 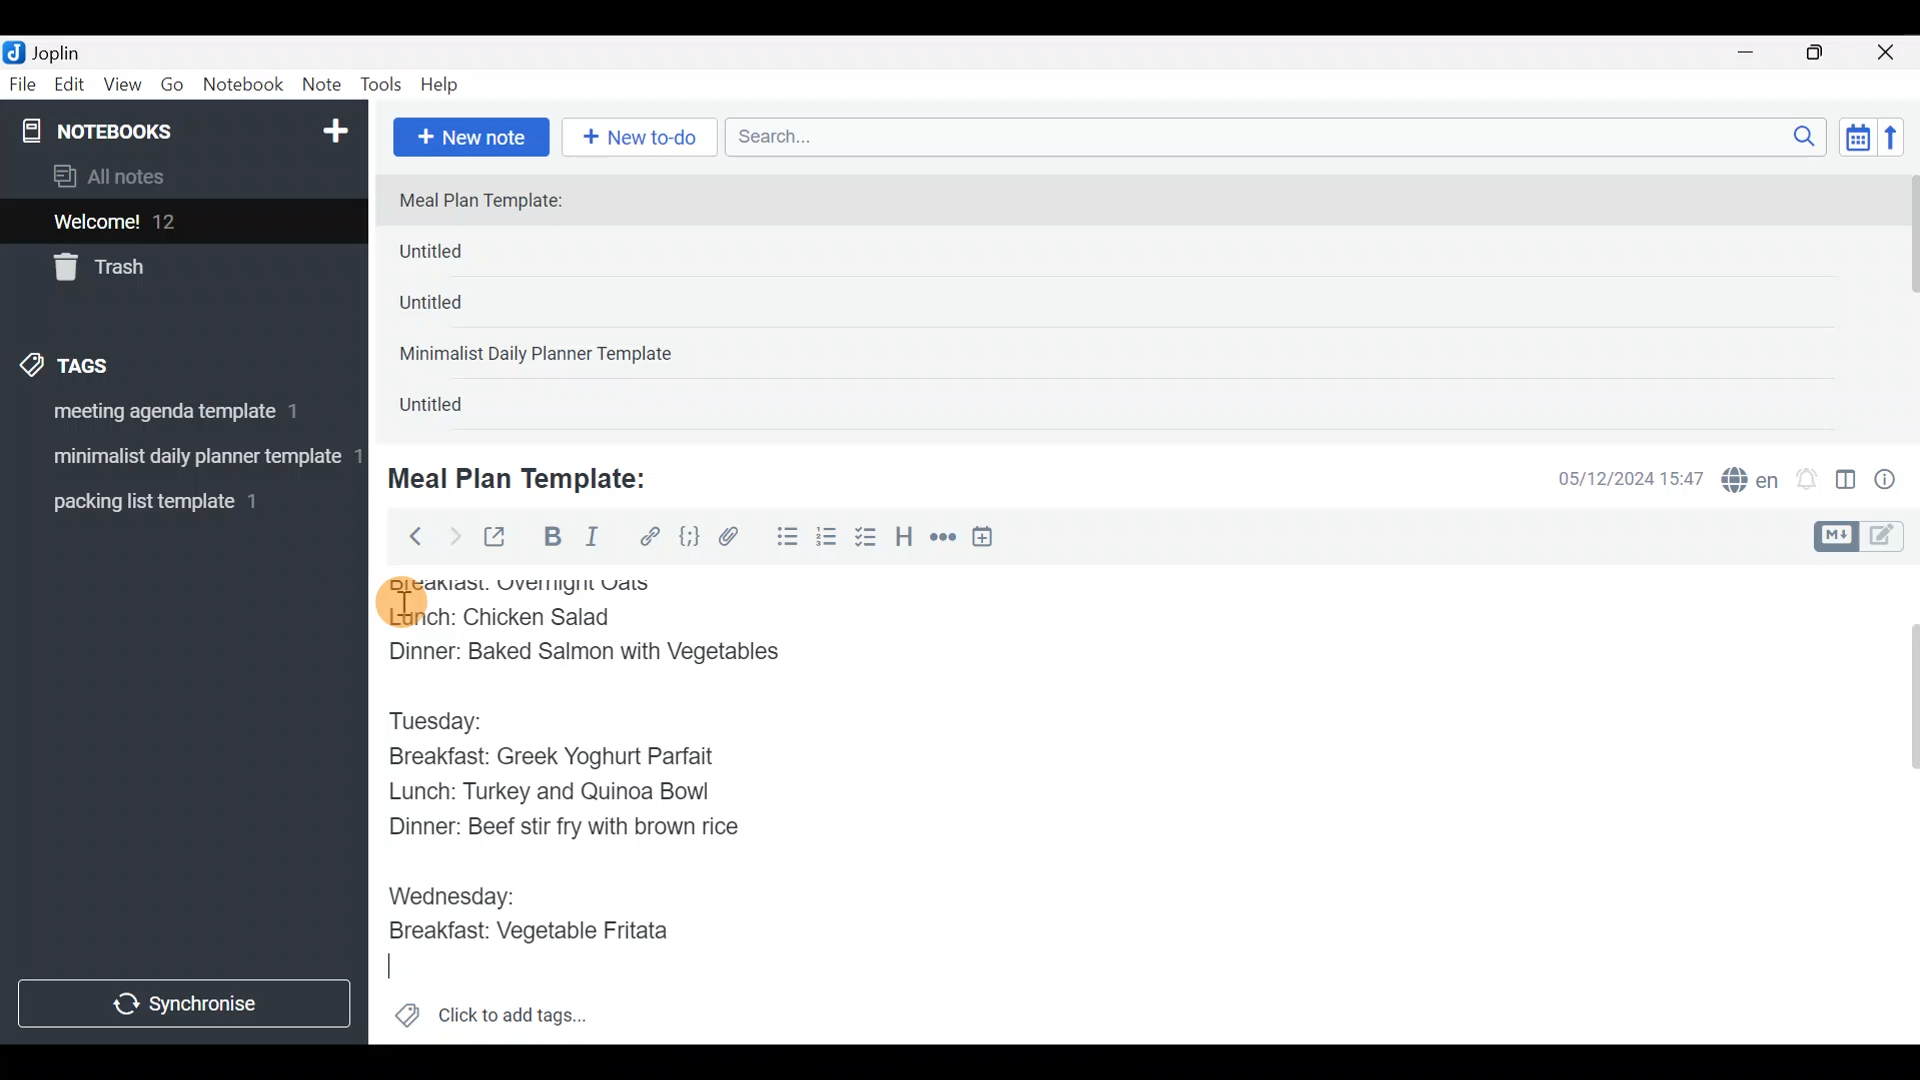 What do you see at coordinates (1857, 138) in the screenshot?
I see `Toggle sort order` at bounding box center [1857, 138].